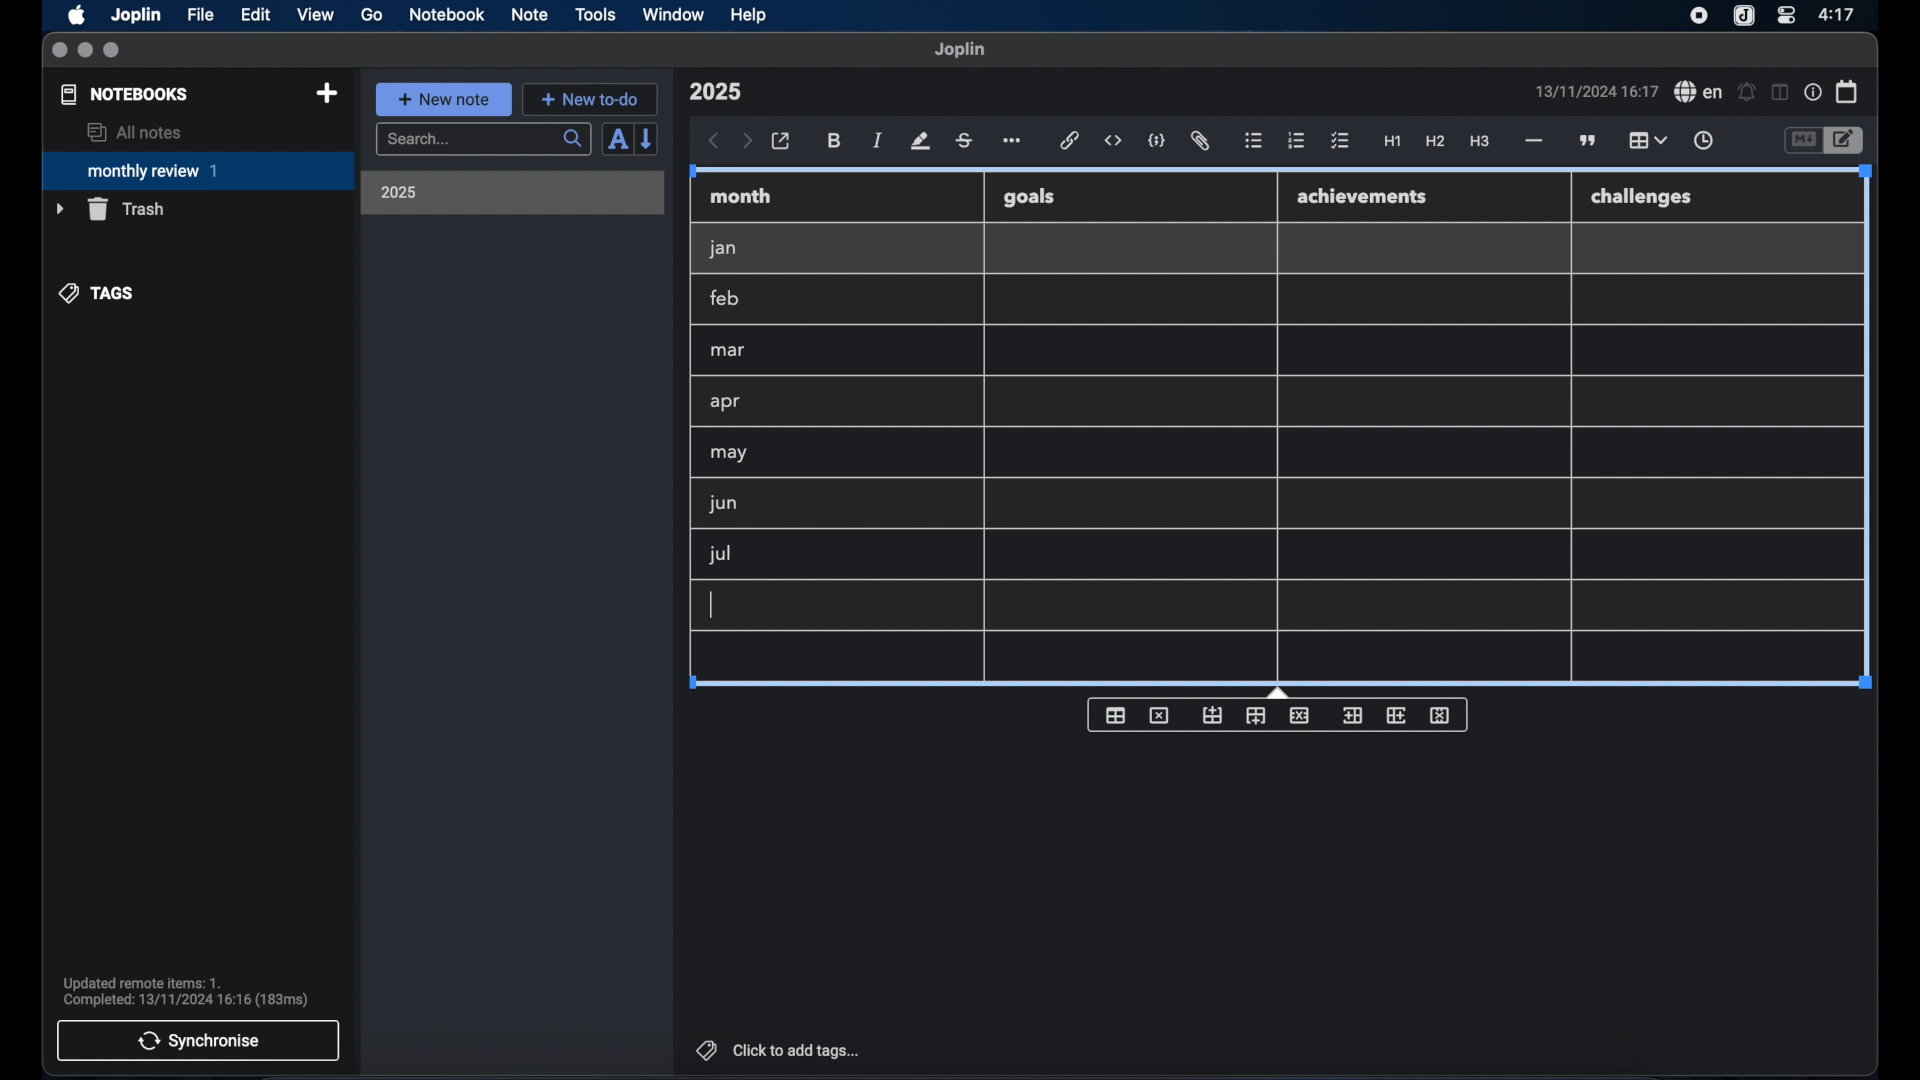  What do you see at coordinates (530, 14) in the screenshot?
I see `note` at bounding box center [530, 14].